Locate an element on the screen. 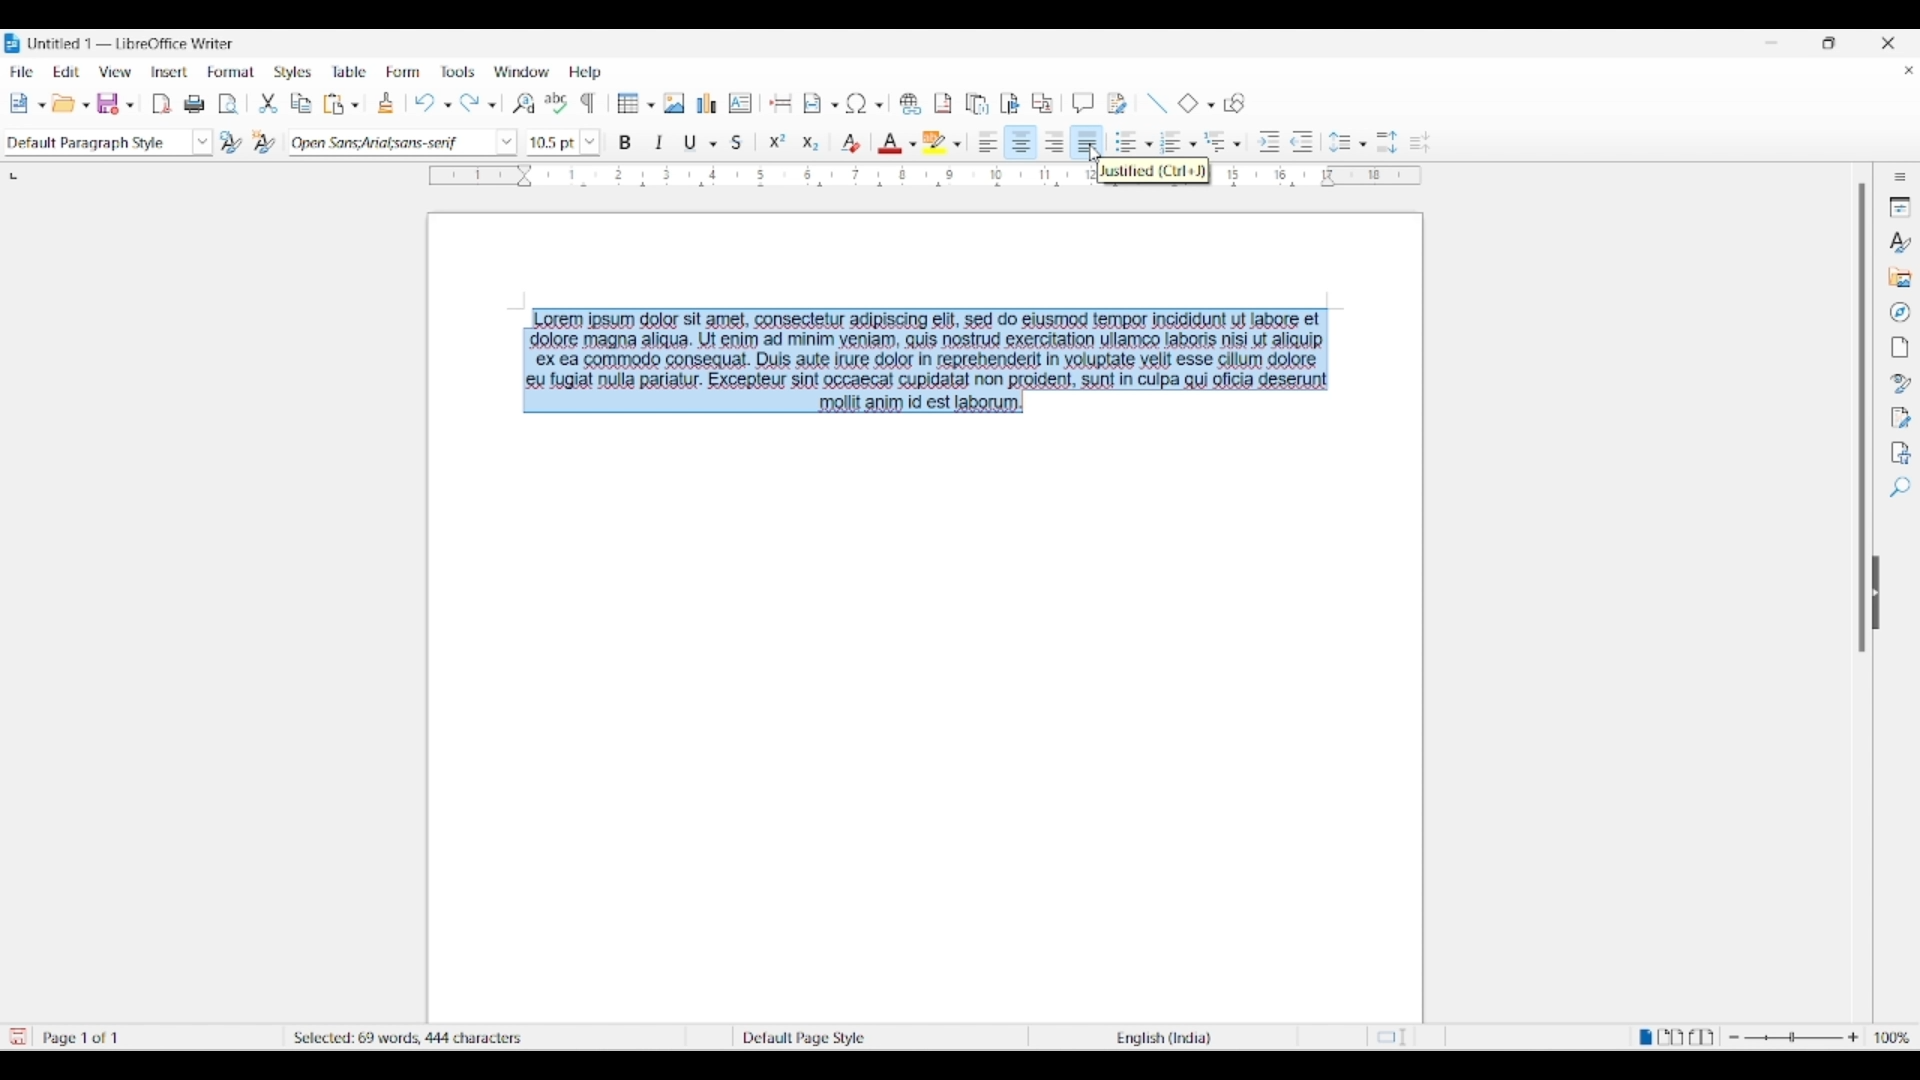 Image resolution: width=1920 pixels, height=1080 pixels. Insert table is located at coordinates (635, 103).